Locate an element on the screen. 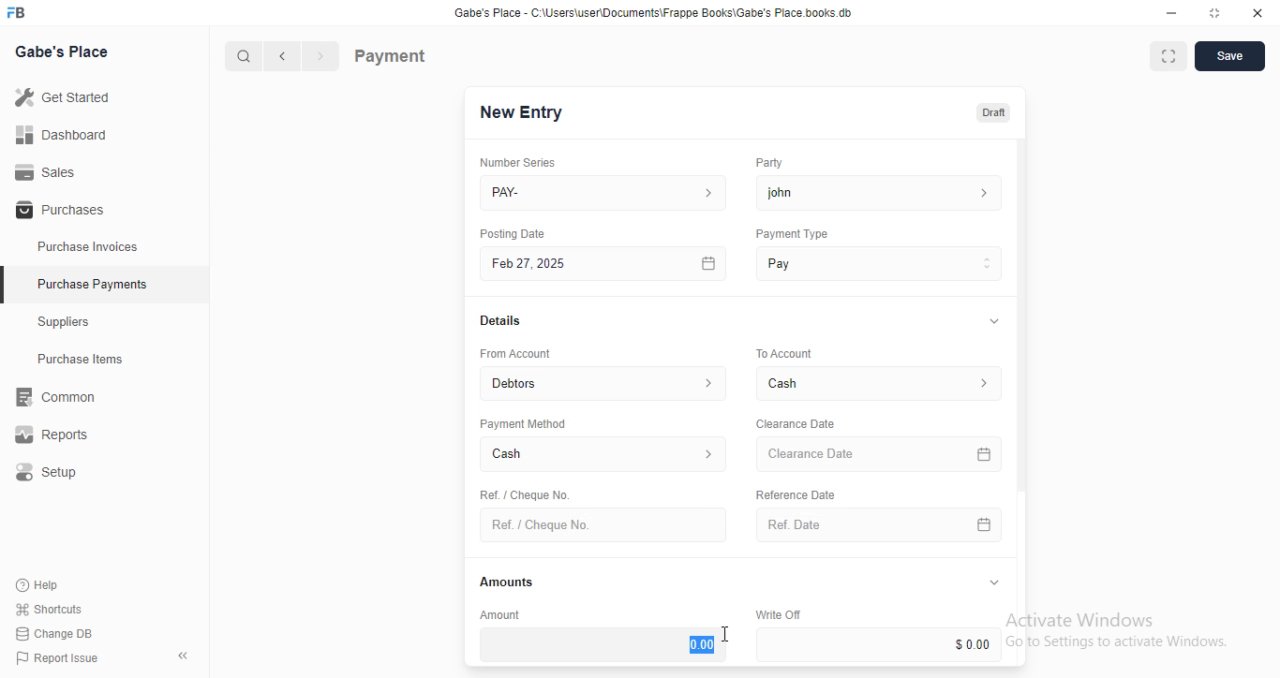 This screenshot has height=678, width=1280. To Account is located at coordinates (882, 383).